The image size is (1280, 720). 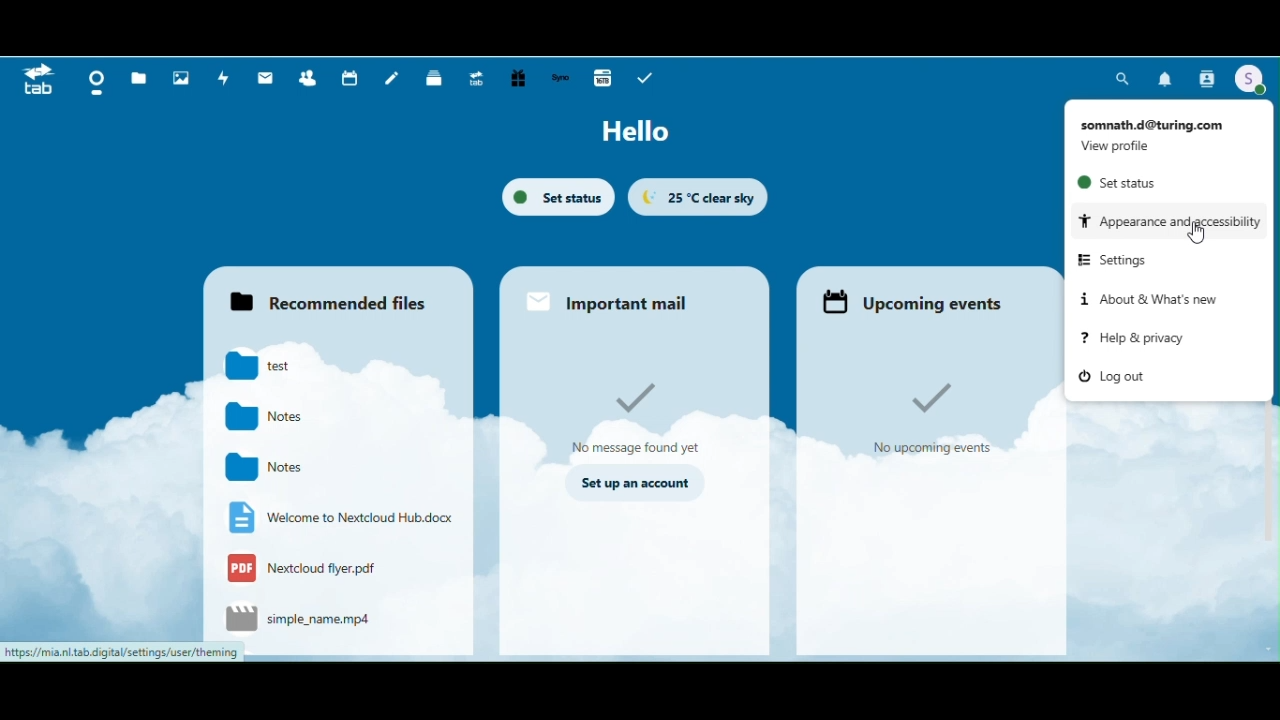 What do you see at coordinates (39, 82) in the screenshot?
I see `tab` at bounding box center [39, 82].